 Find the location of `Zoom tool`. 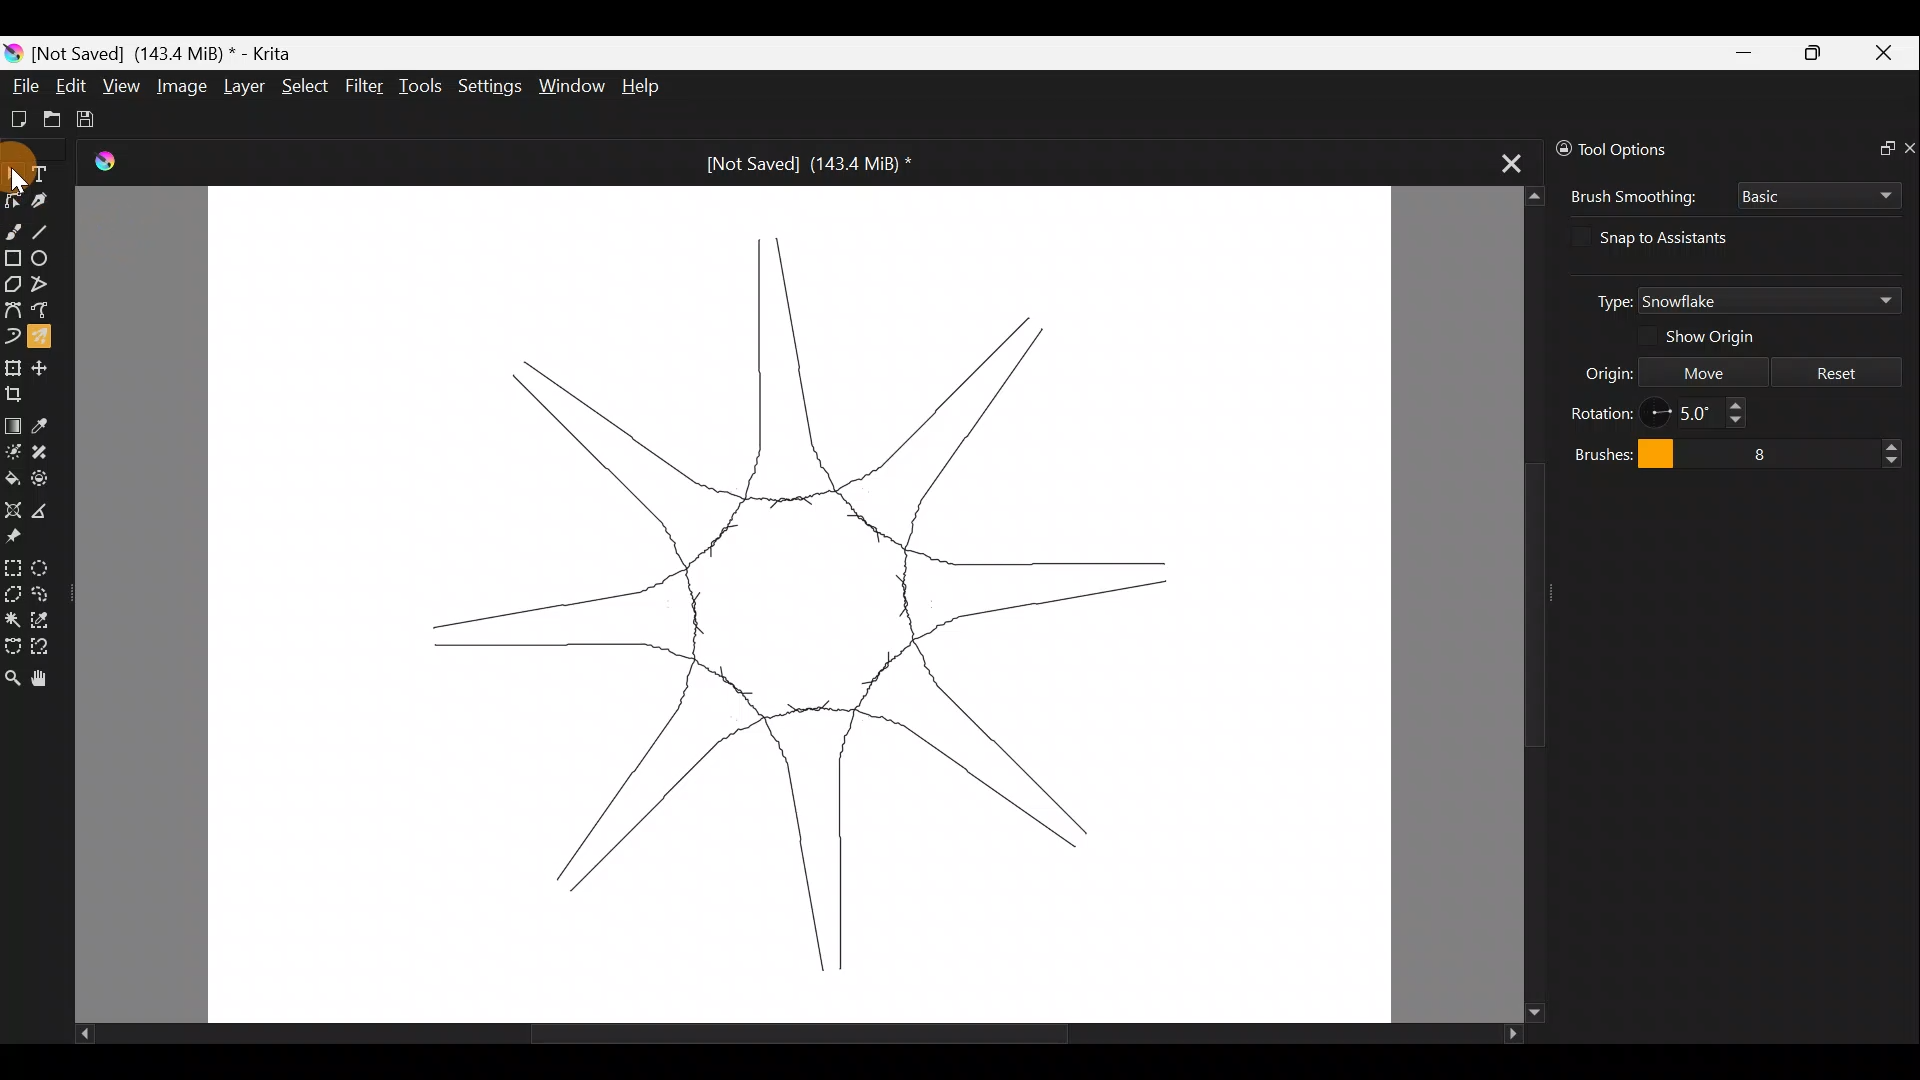

Zoom tool is located at coordinates (12, 681).